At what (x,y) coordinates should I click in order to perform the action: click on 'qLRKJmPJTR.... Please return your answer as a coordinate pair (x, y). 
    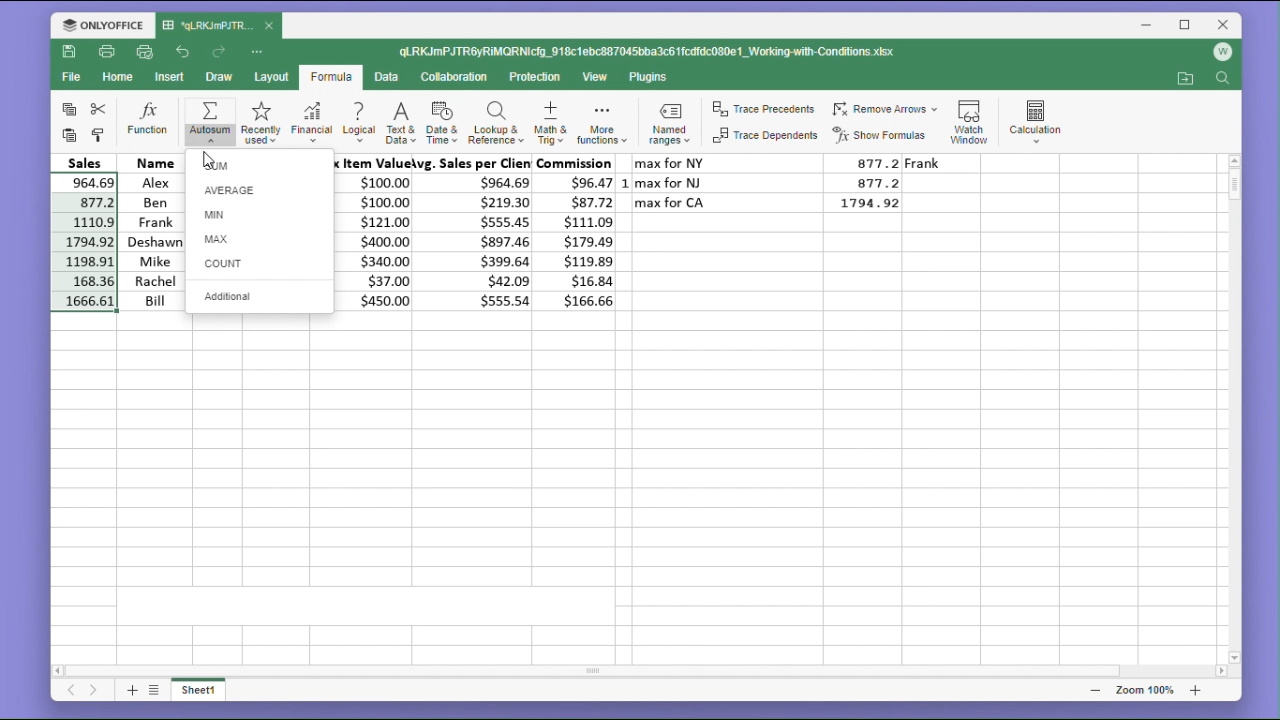
    Looking at the image, I should click on (208, 25).